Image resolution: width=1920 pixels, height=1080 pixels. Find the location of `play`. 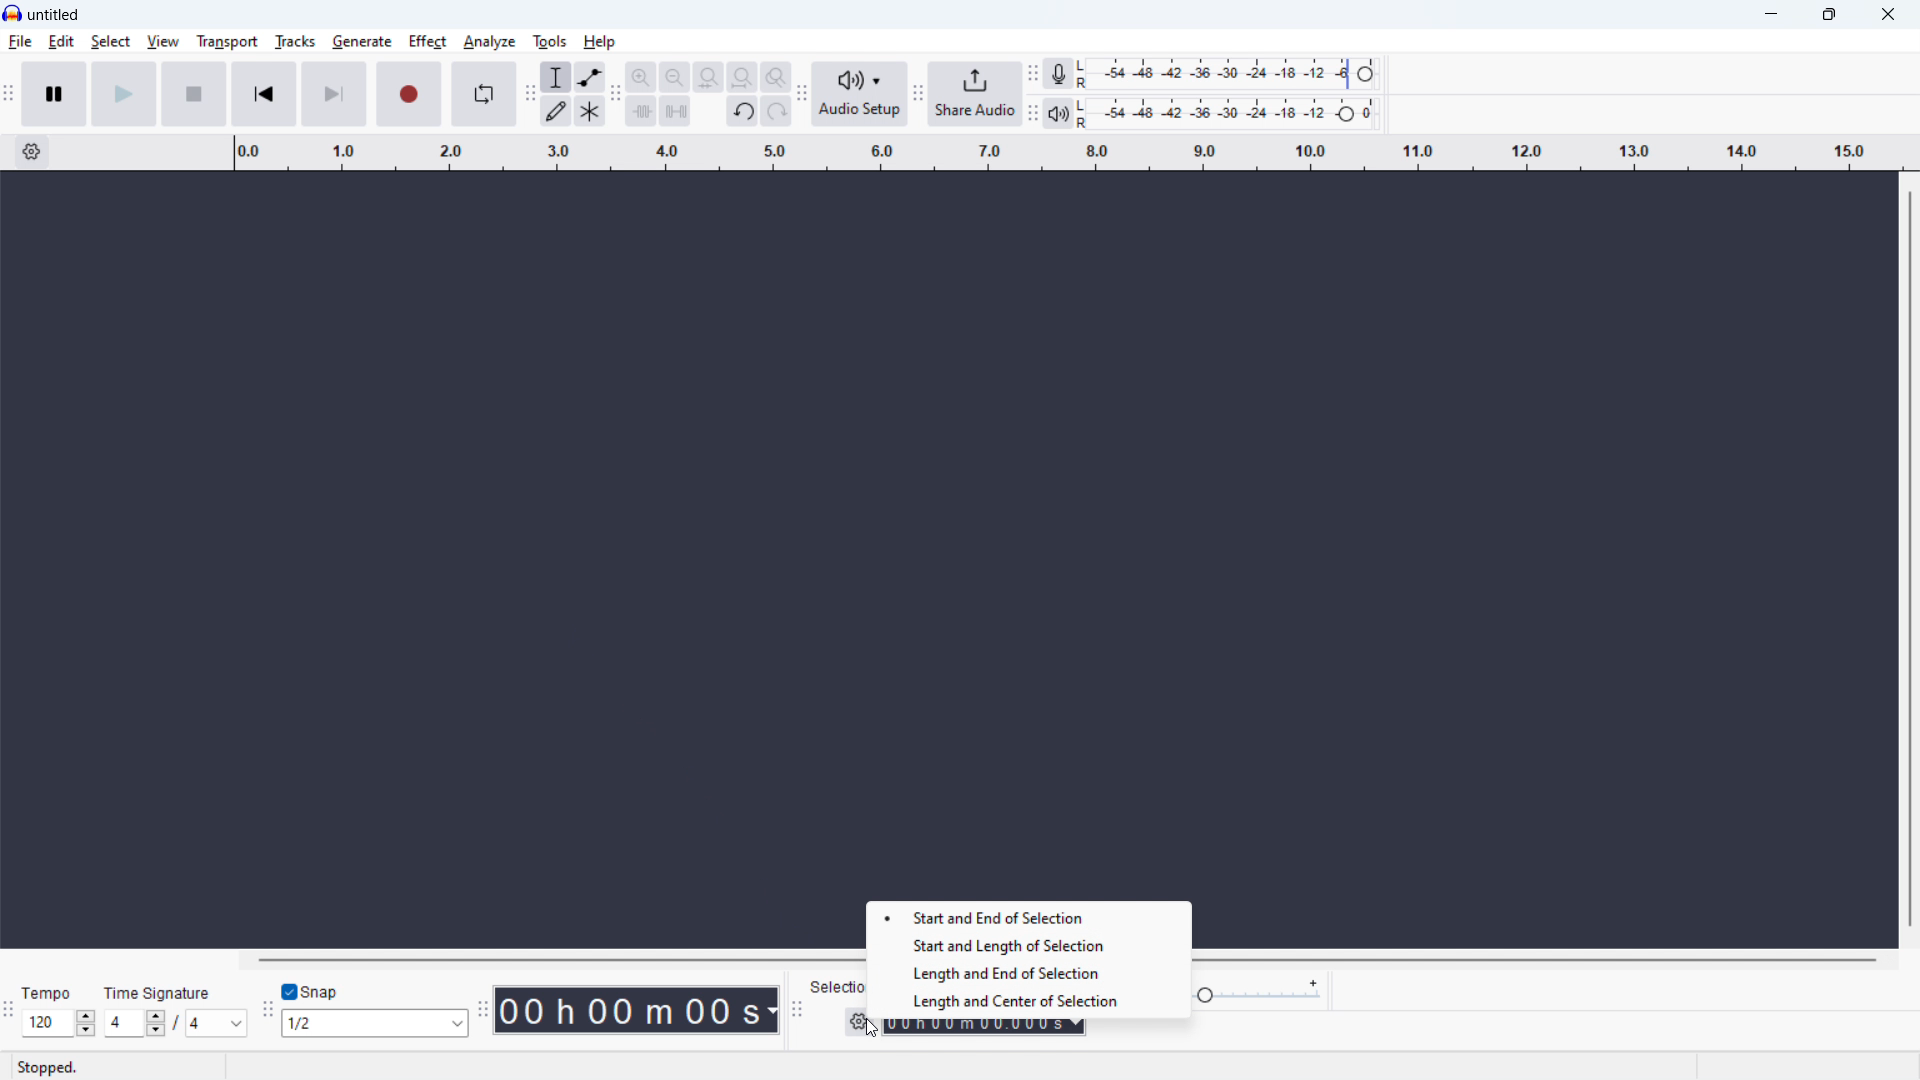

play is located at coordinates (125, 94).